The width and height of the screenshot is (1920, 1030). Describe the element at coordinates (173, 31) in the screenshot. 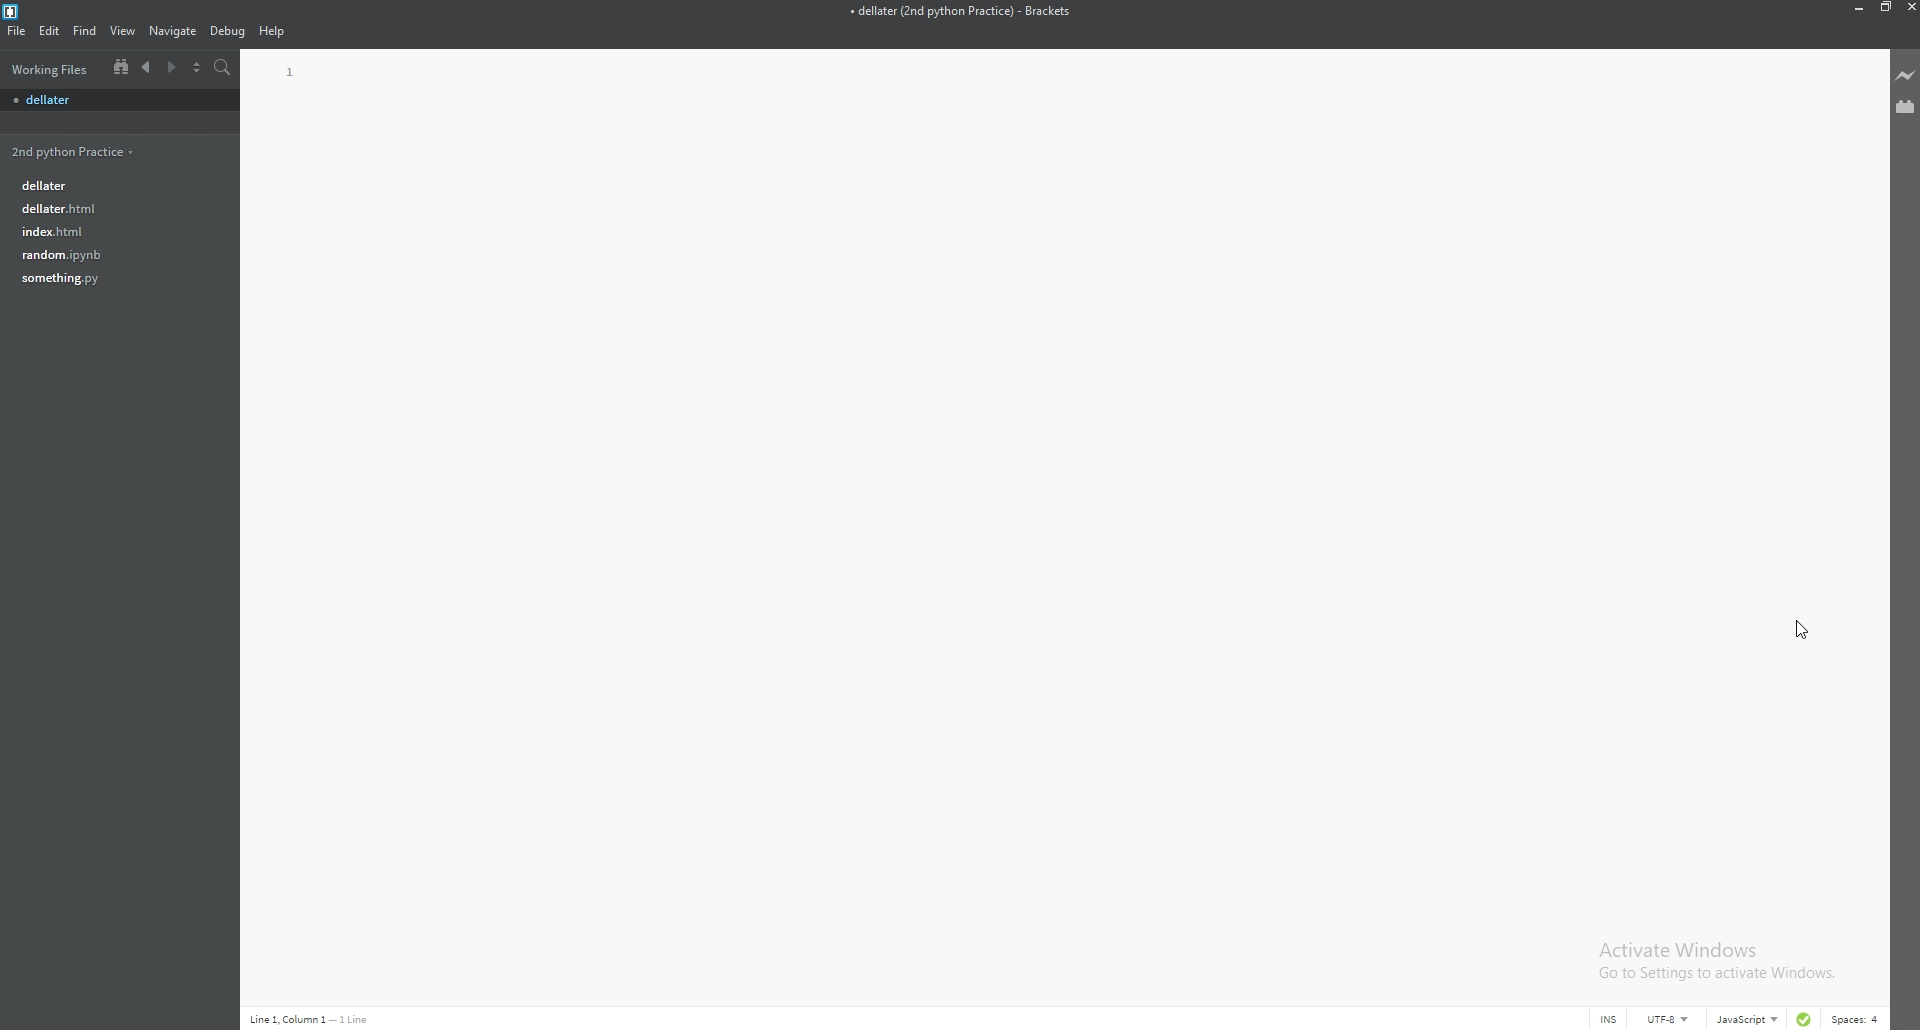

I see `navigate` at that location.